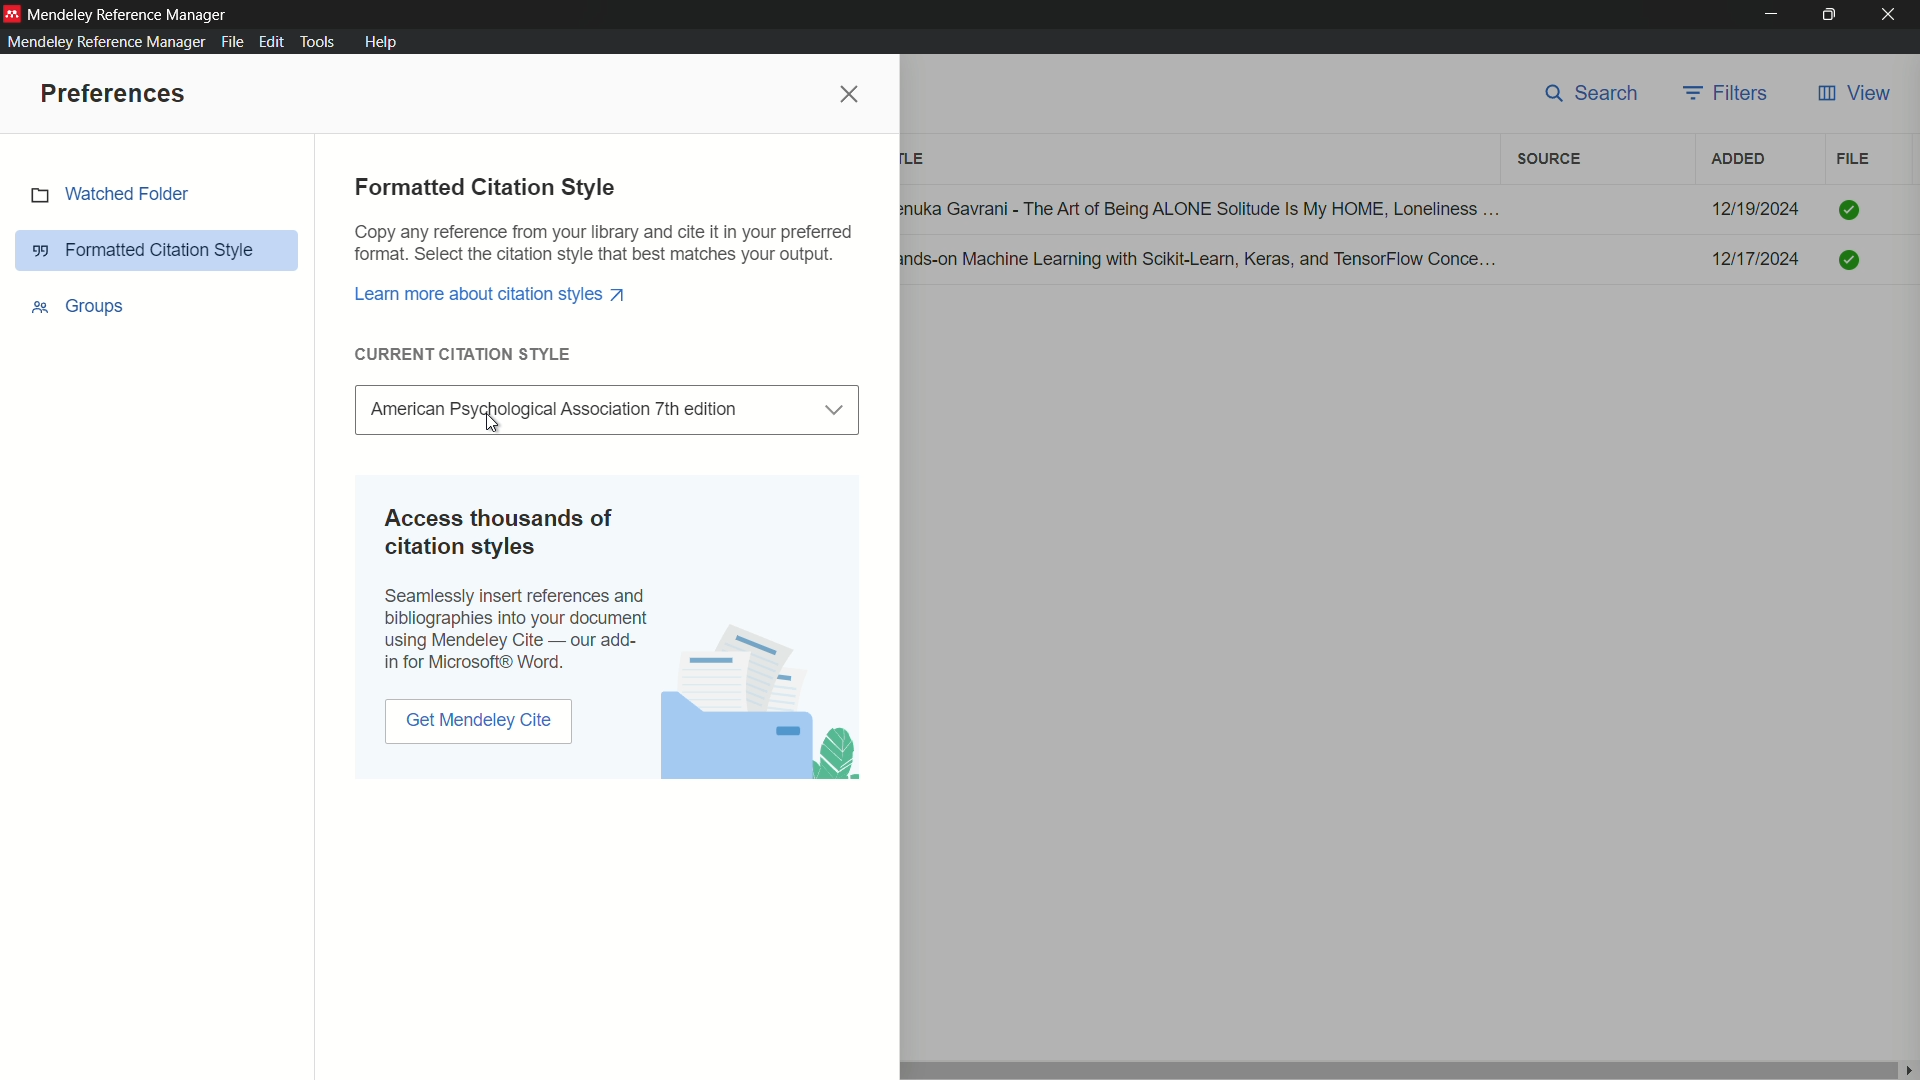 This screenshot has height=1080, width=1920. I want to click on current citation style, so click(464, 353).